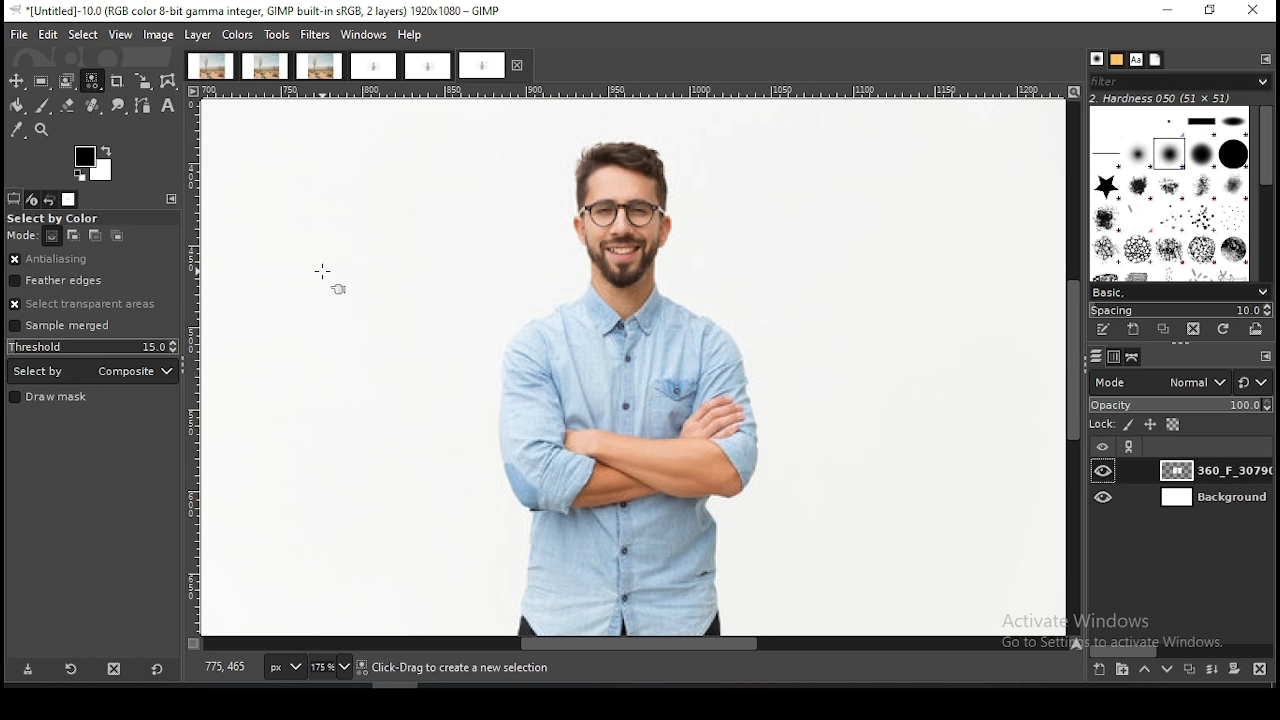 Image resolution: width=1280 pixels, height=720 pixels. I want to click on help, so click(412, 34).